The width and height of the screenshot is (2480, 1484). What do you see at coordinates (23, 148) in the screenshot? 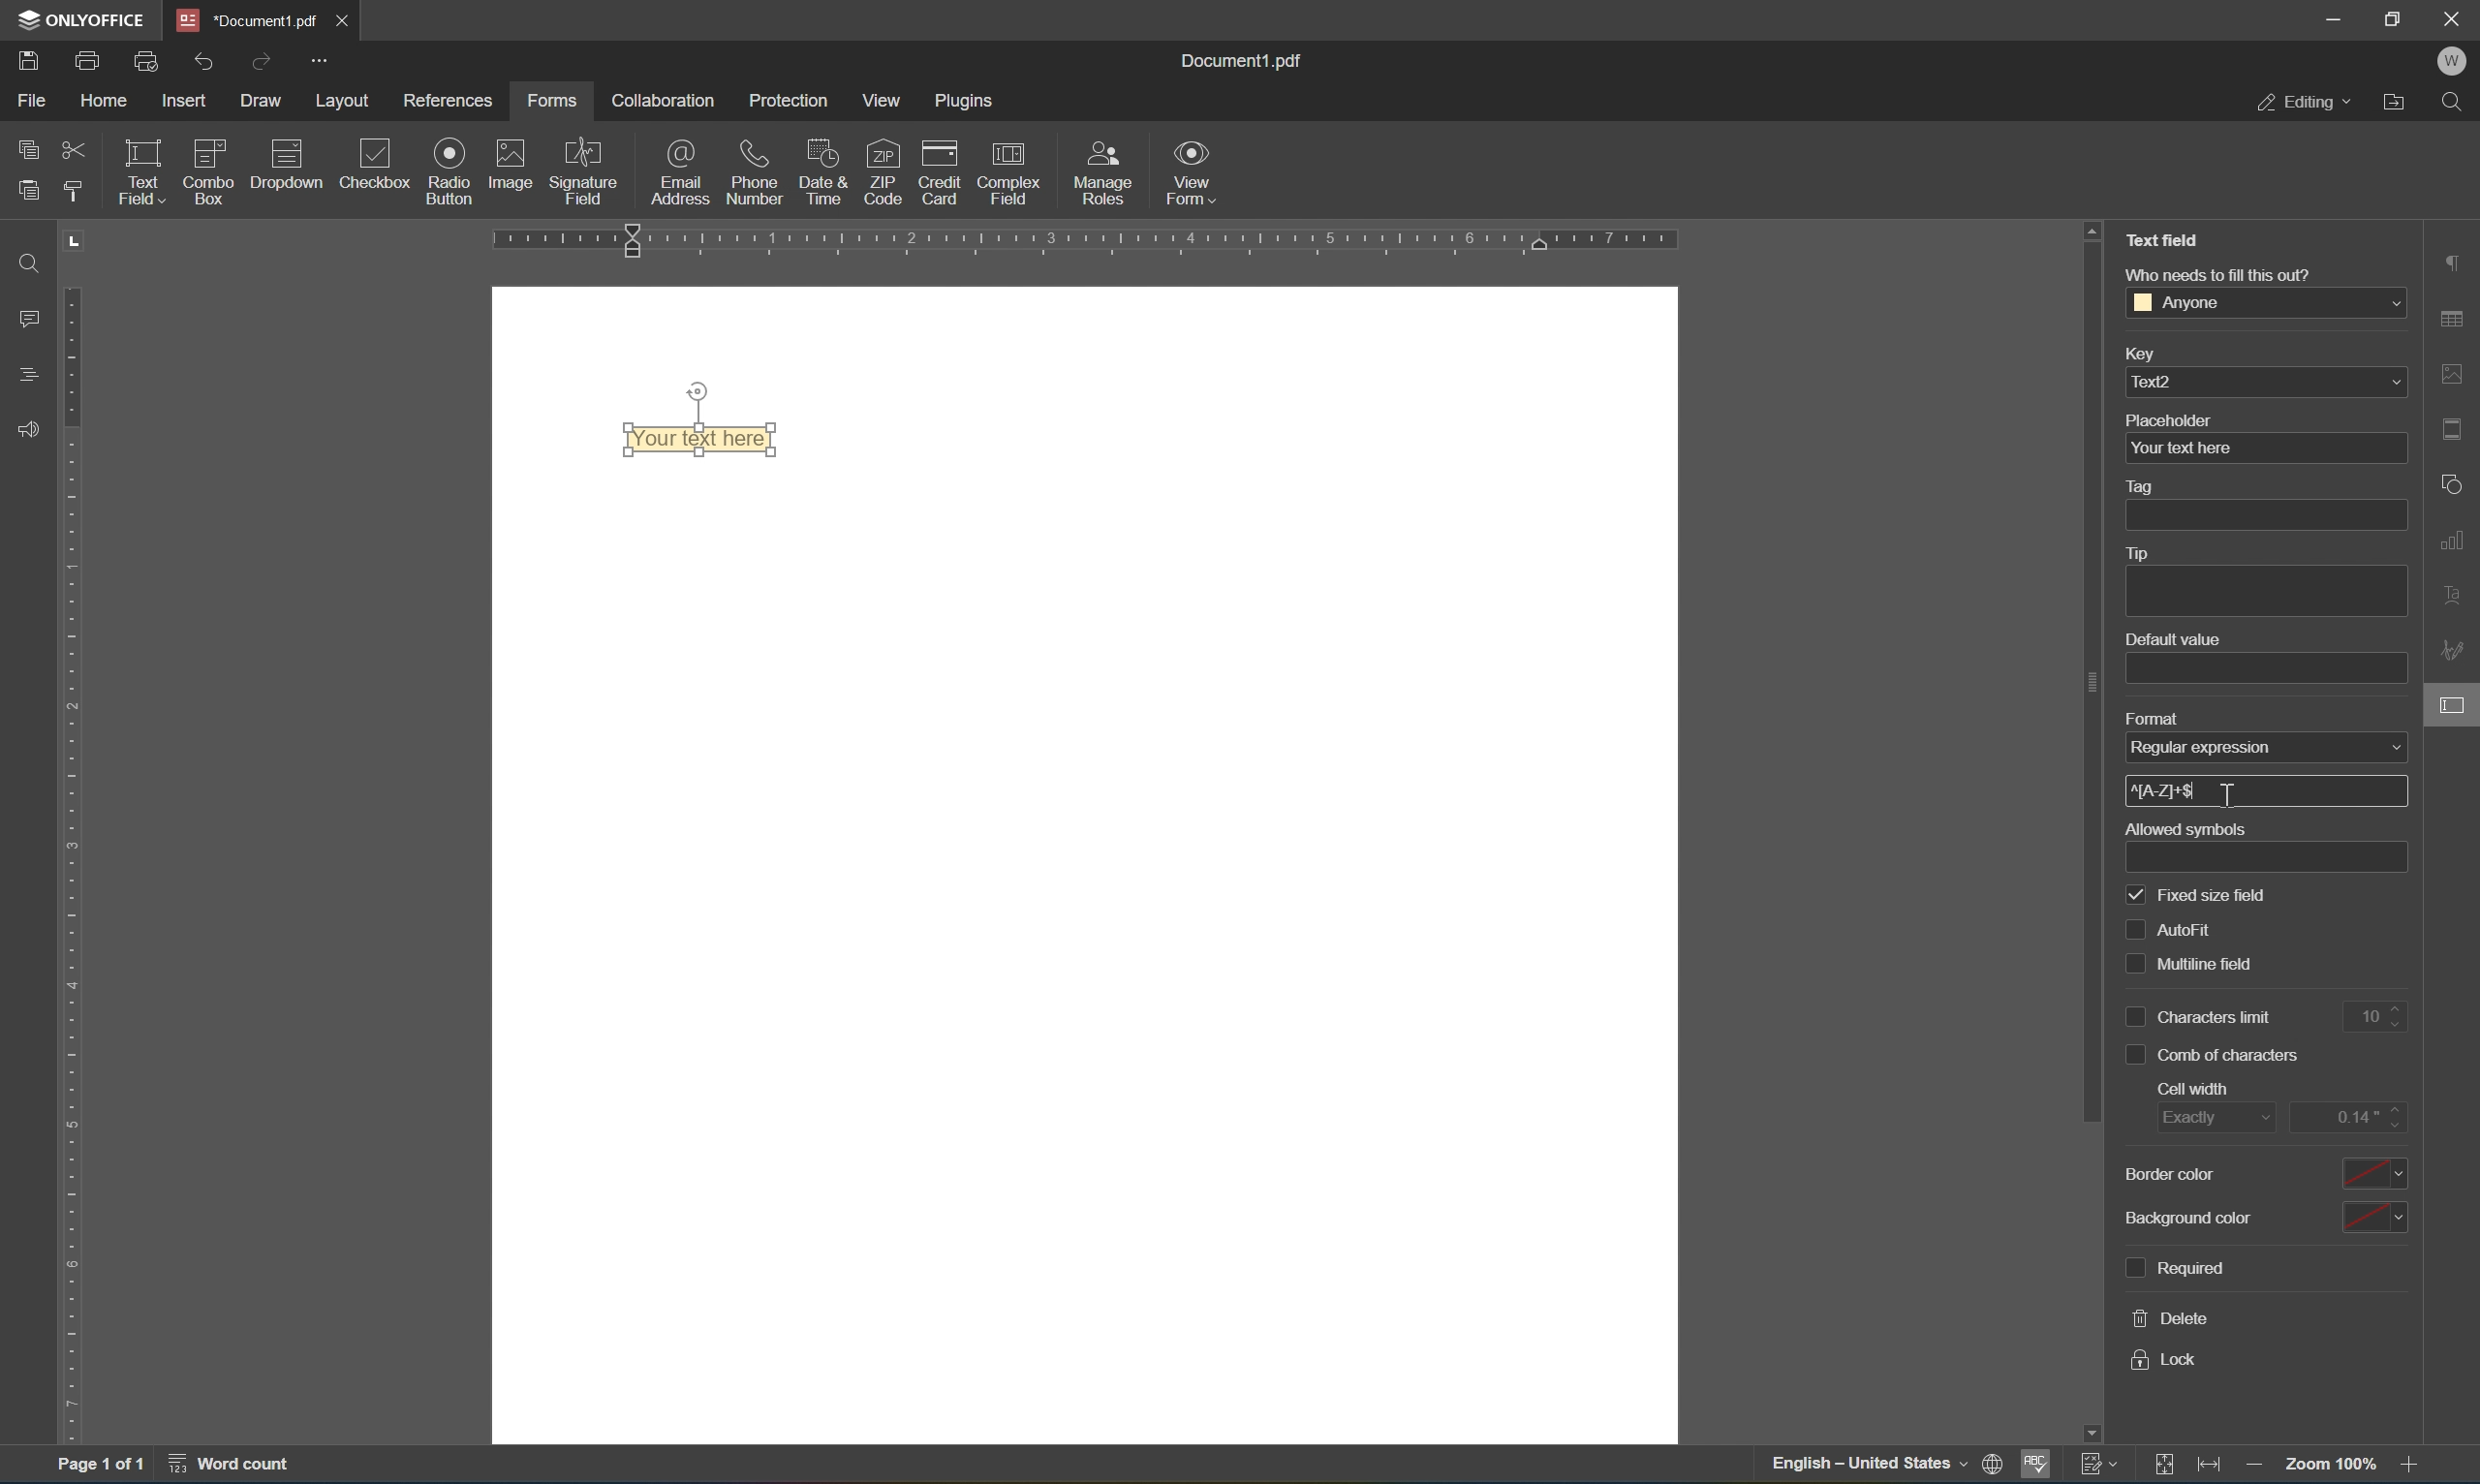
I see `copy` at bounding box center [23, 148].